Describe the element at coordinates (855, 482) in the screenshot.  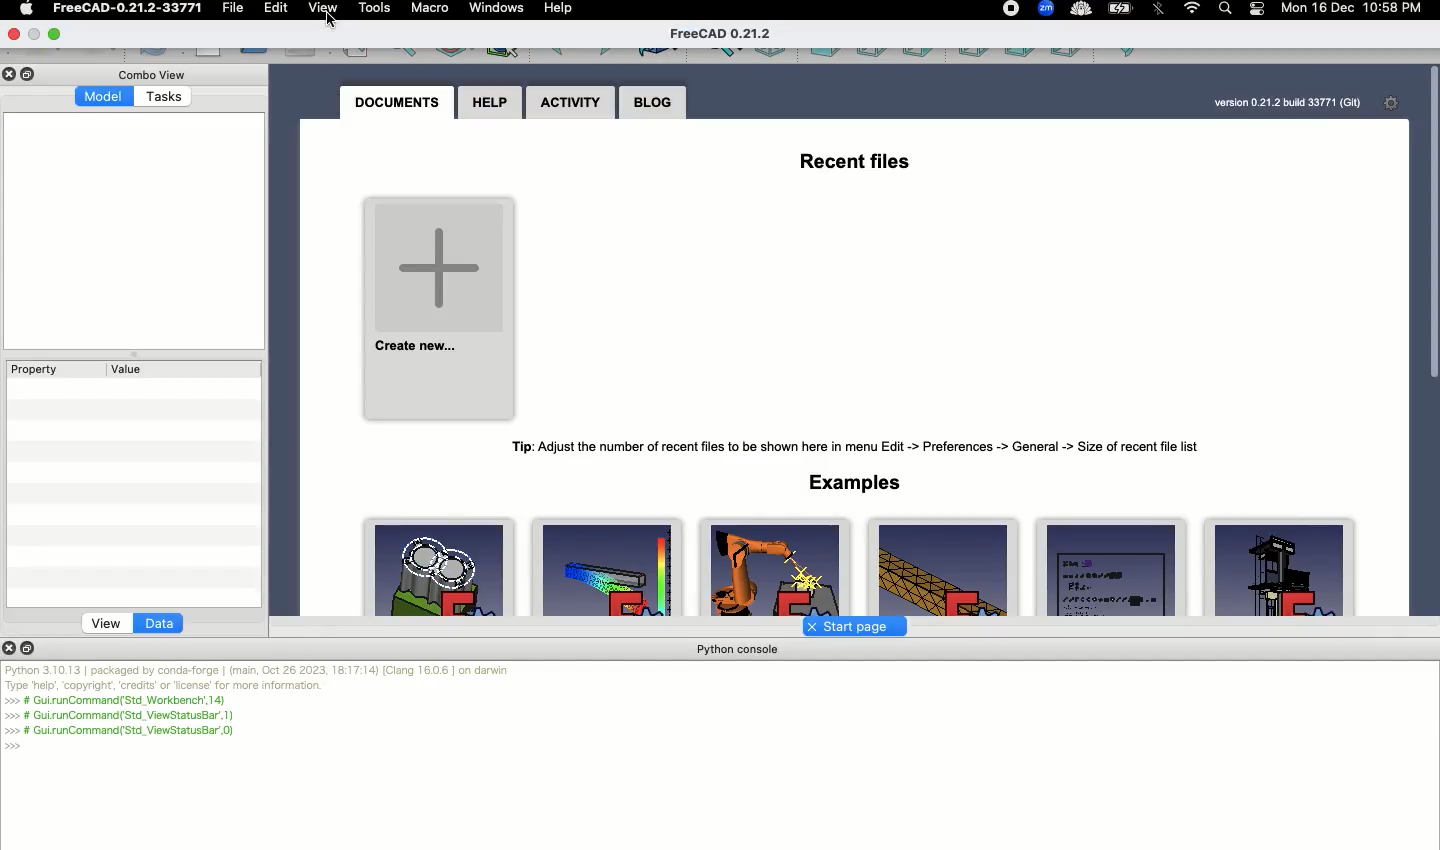
I see `Examples` at that location.